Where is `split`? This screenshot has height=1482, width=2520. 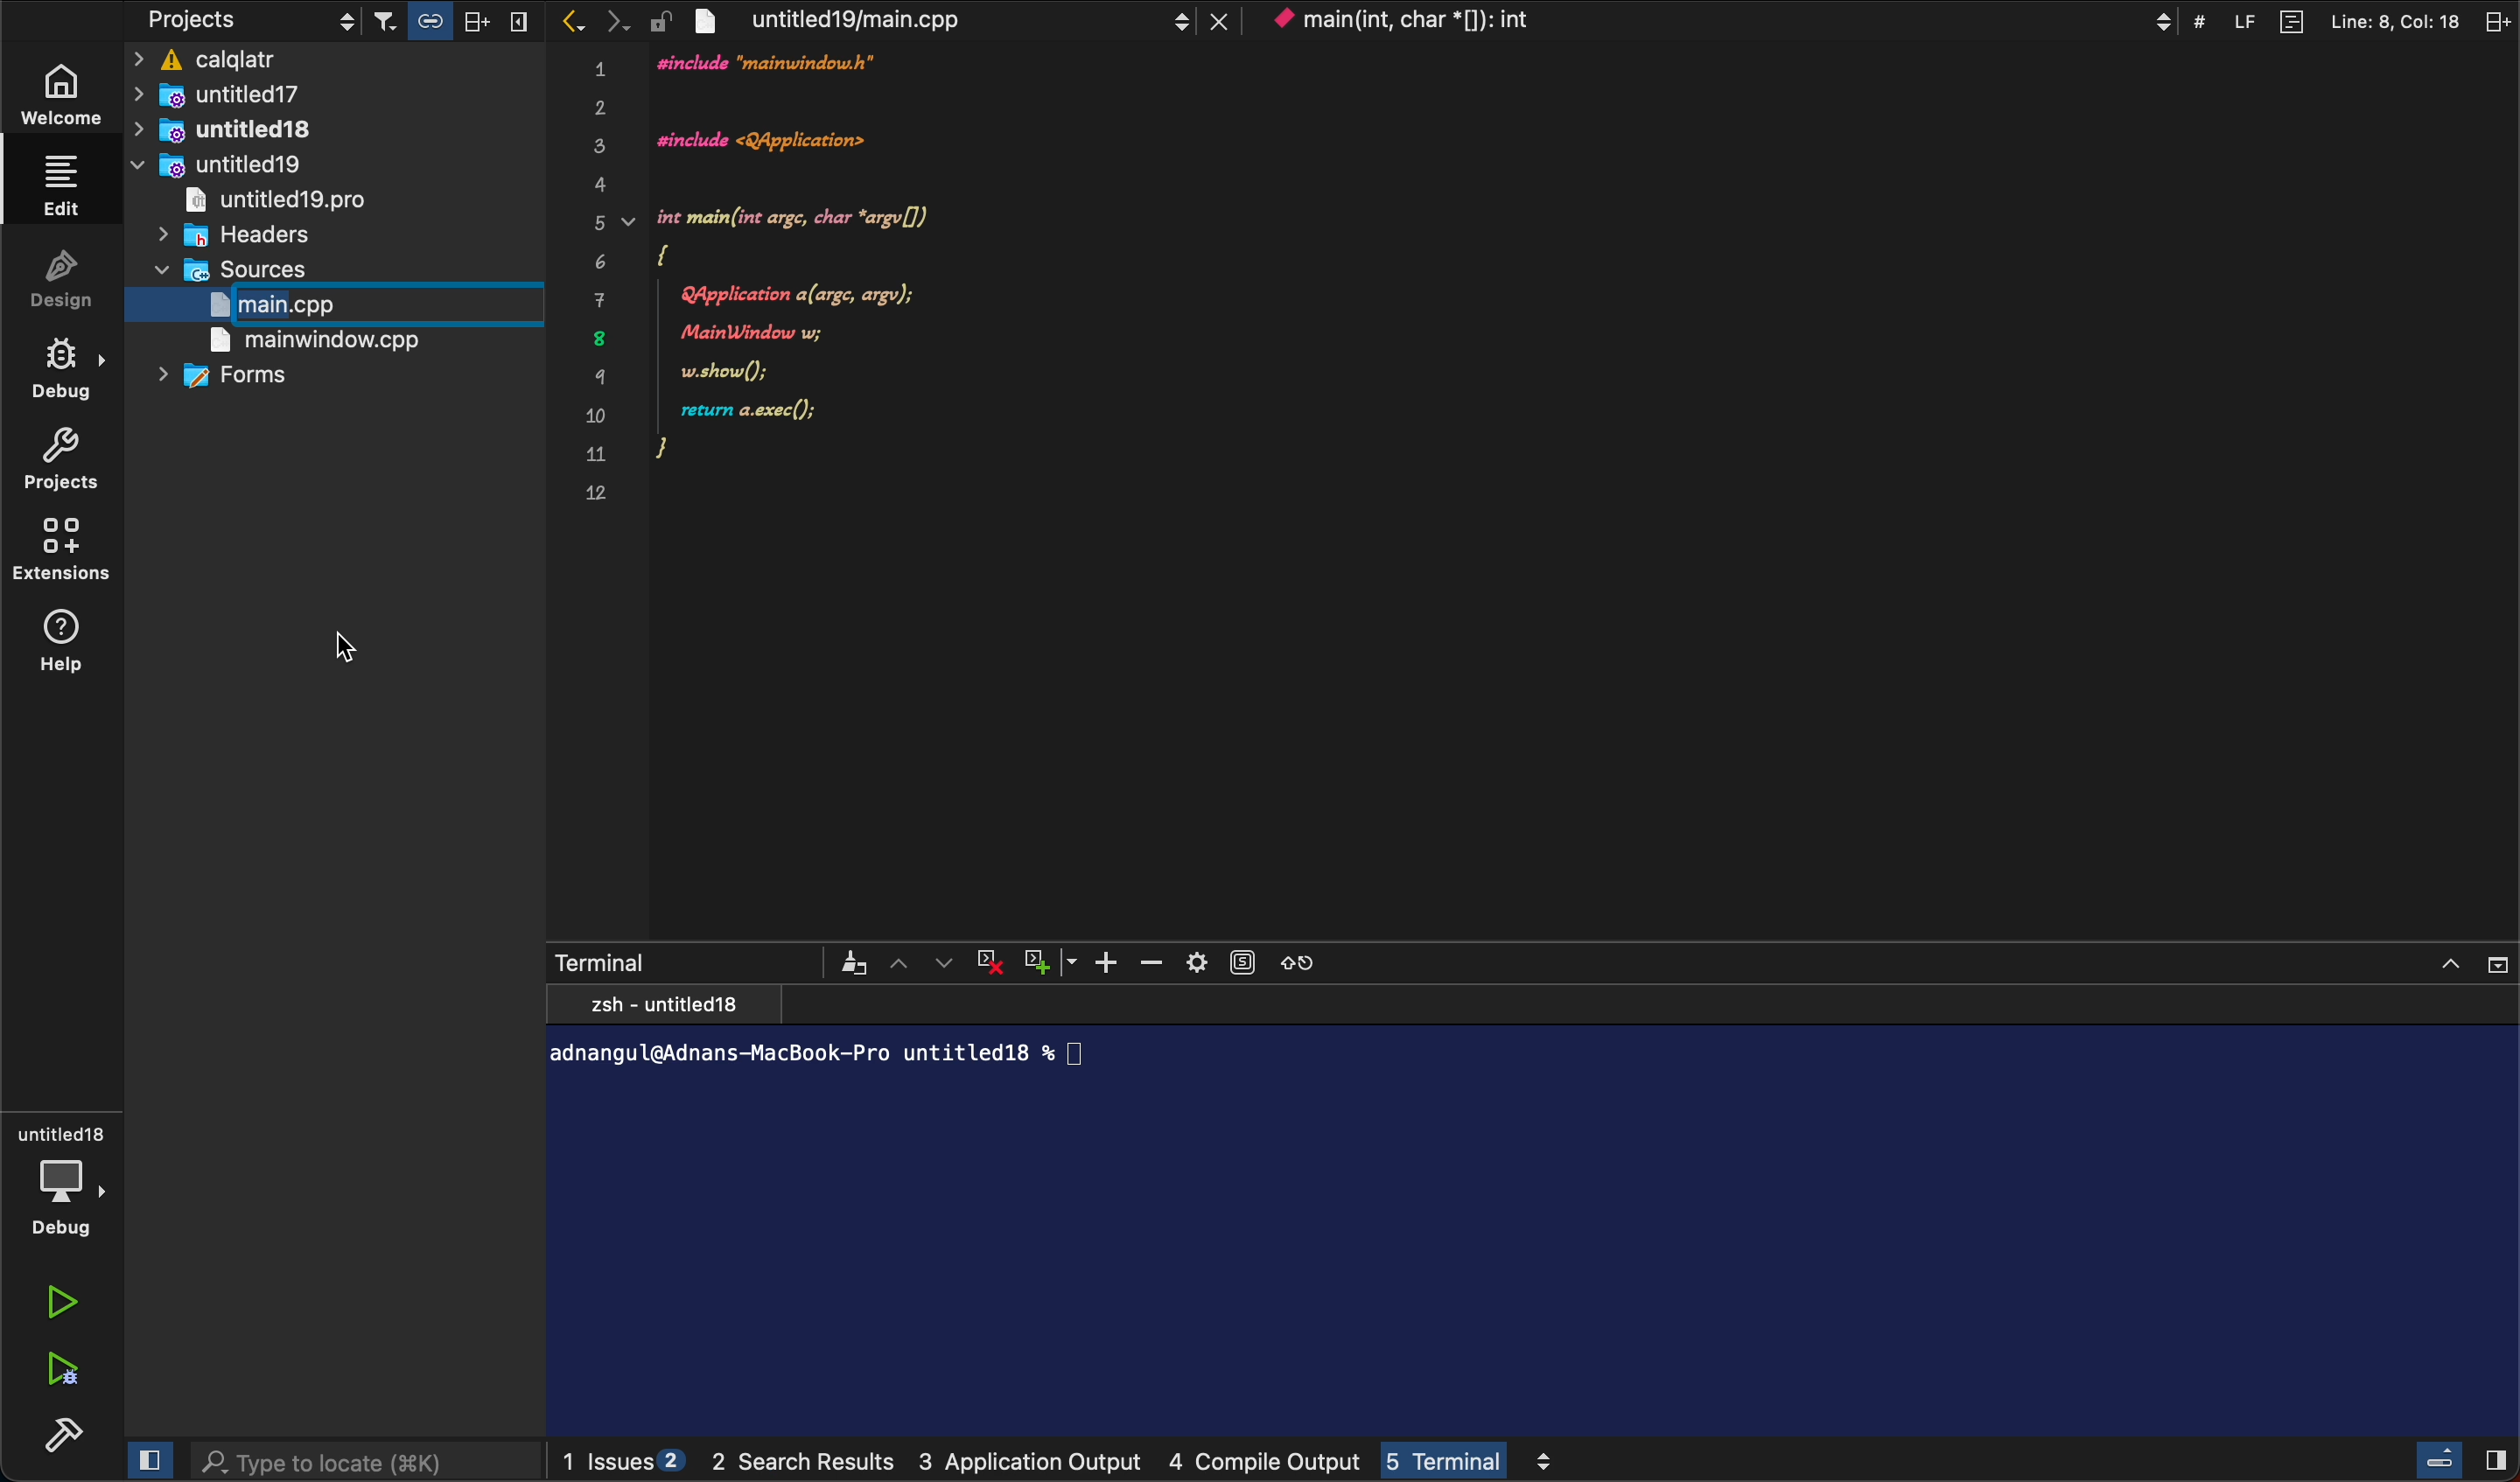
split is located at coordinates (2494, 19).